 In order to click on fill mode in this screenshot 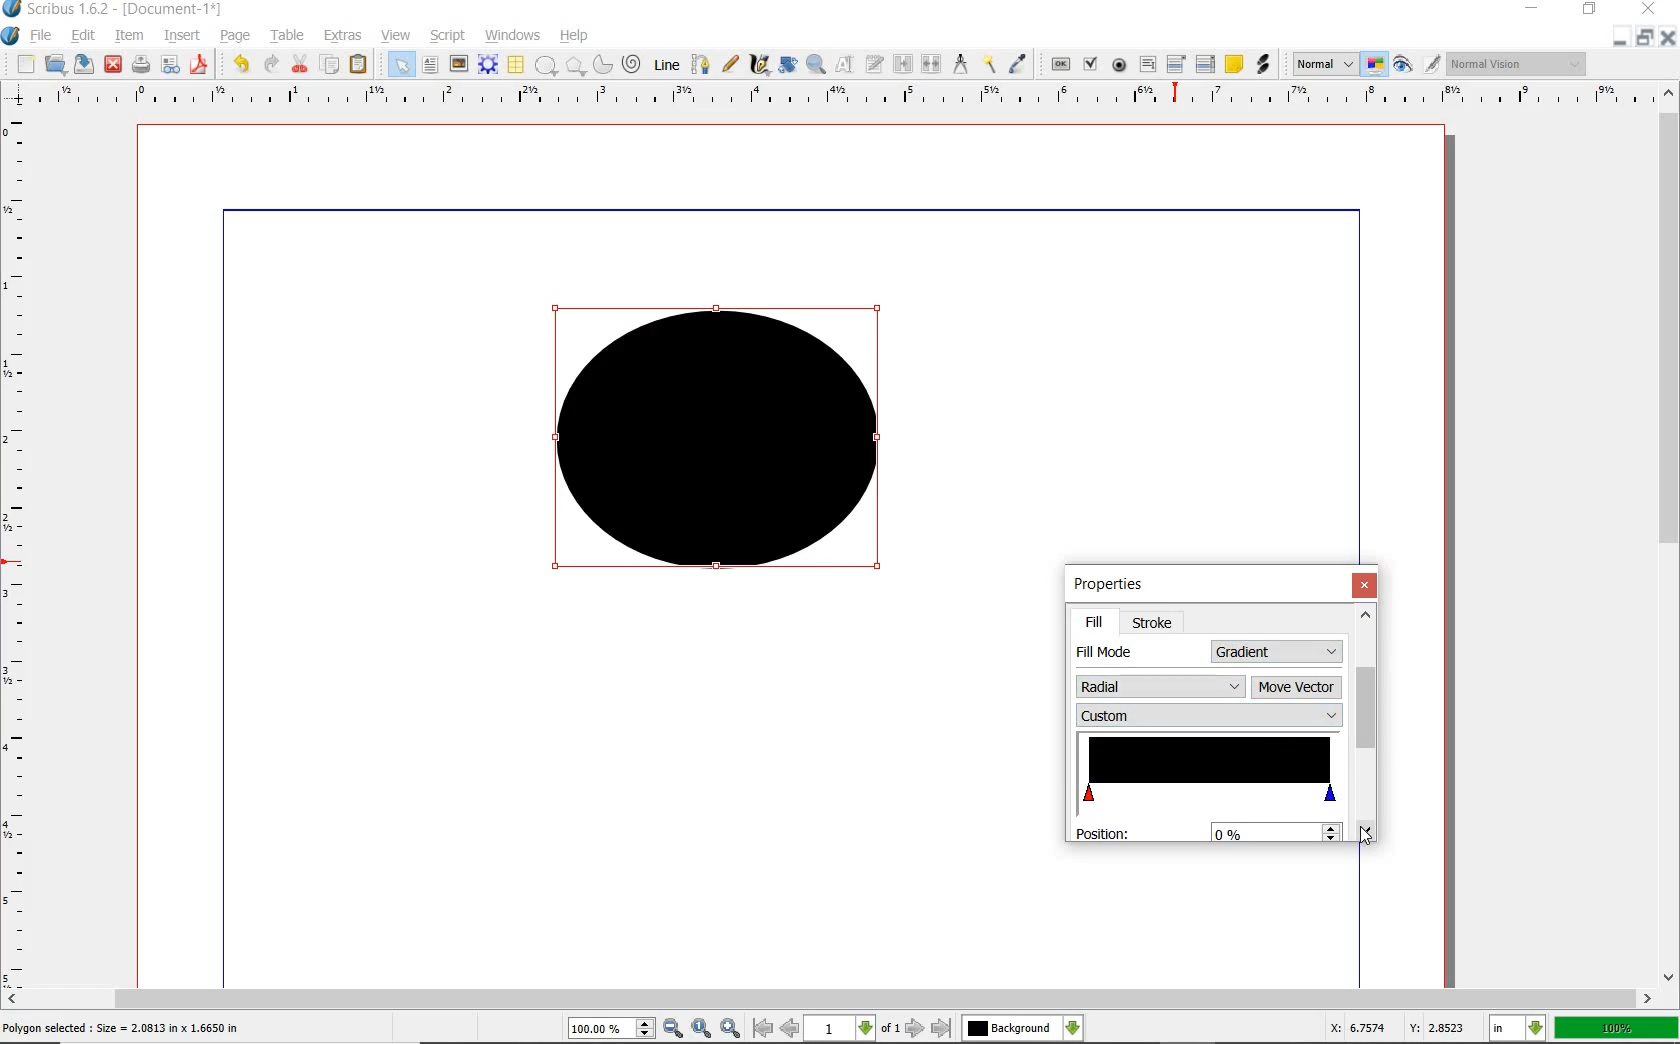, I will do `click(1101, 652)`.